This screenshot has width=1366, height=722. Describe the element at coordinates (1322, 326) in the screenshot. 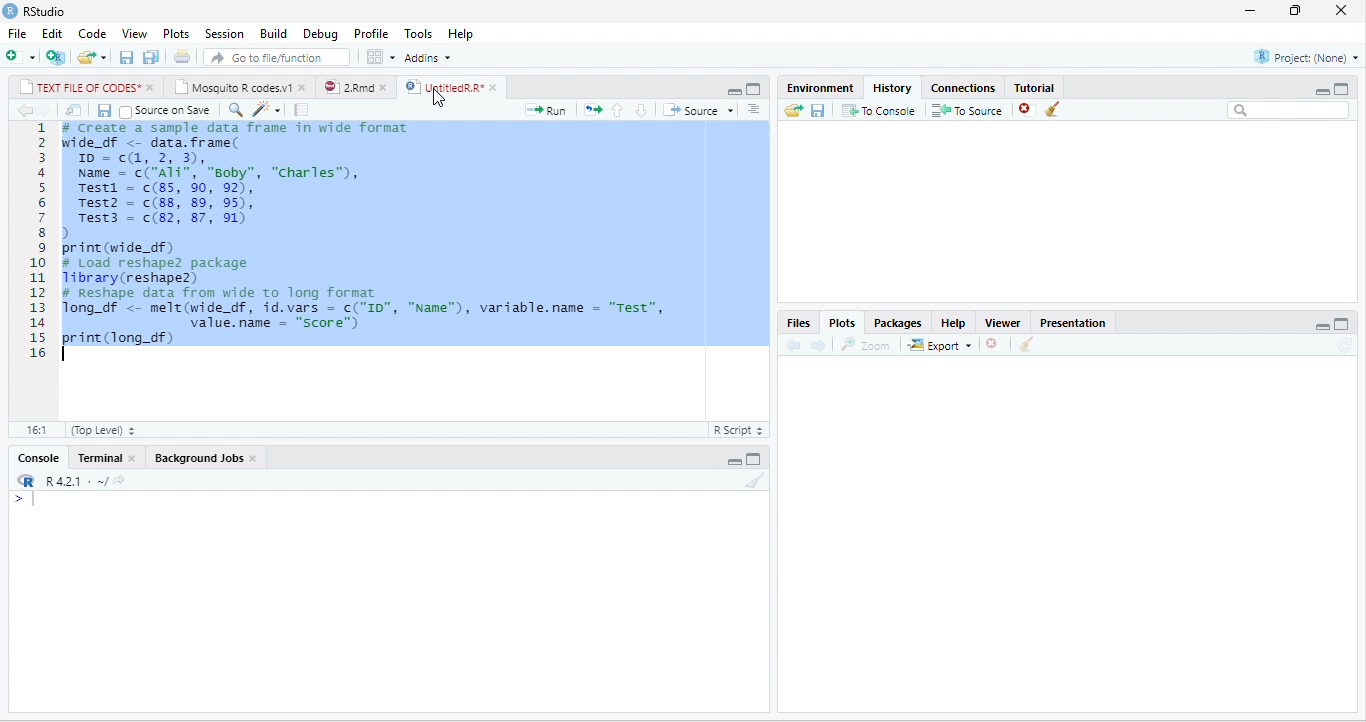

I see `minimize` at that location.